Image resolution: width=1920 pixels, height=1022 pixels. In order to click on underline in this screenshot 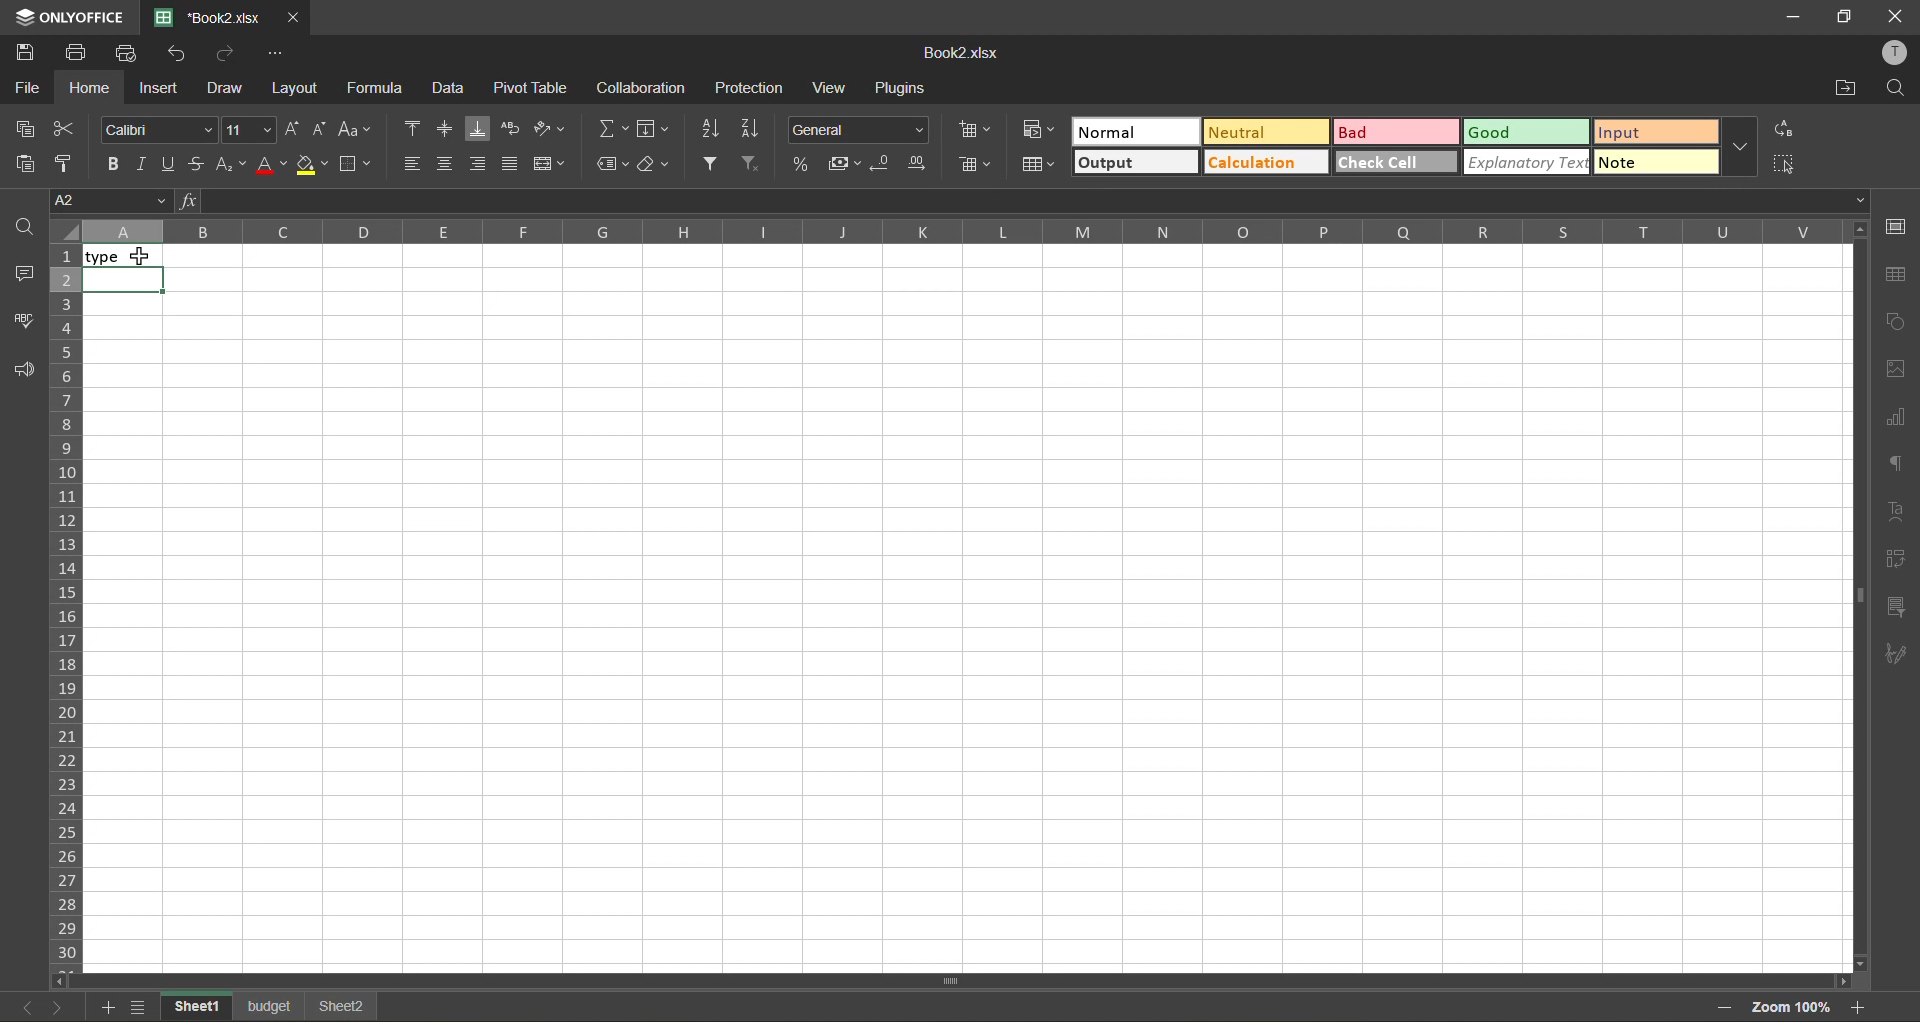, I will do `click(169, 165)`.